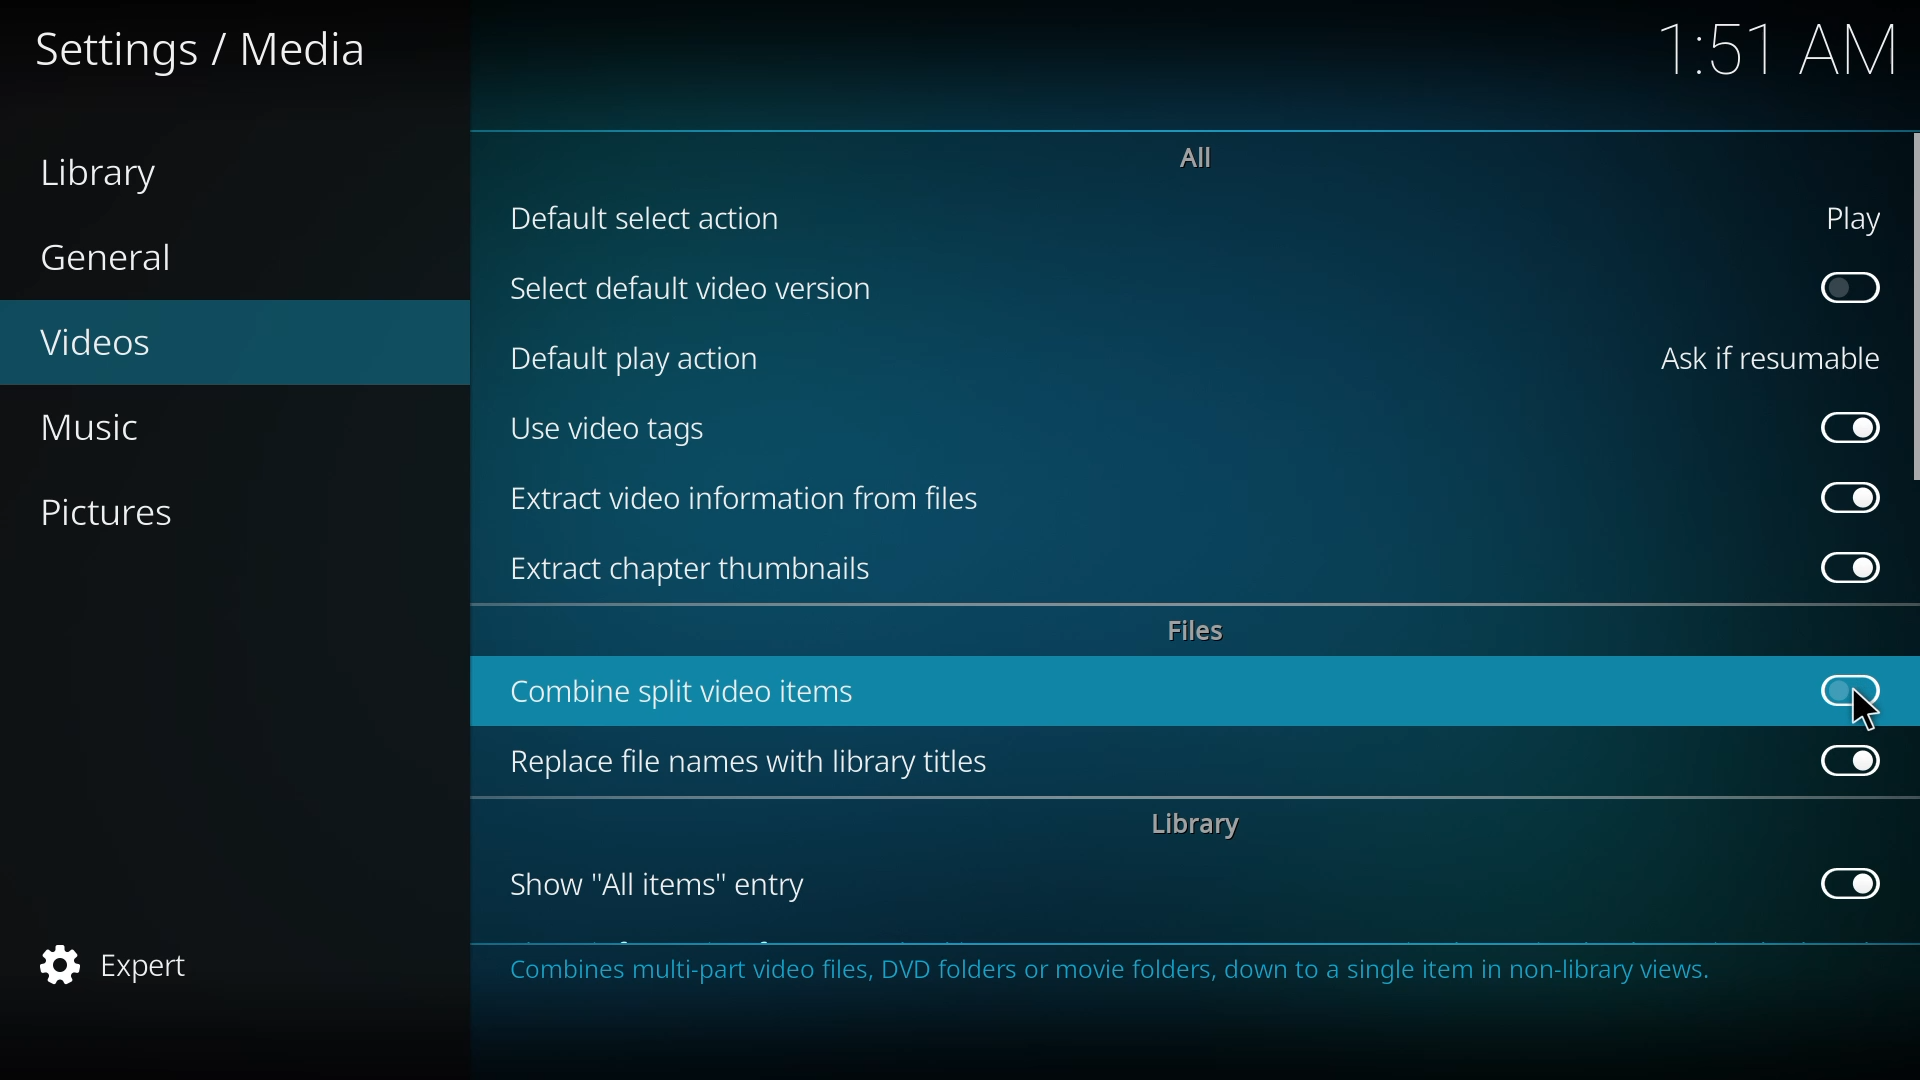 This screenshot has width=1920, height=1080. I want to click on enabled, so click(1842, 567).